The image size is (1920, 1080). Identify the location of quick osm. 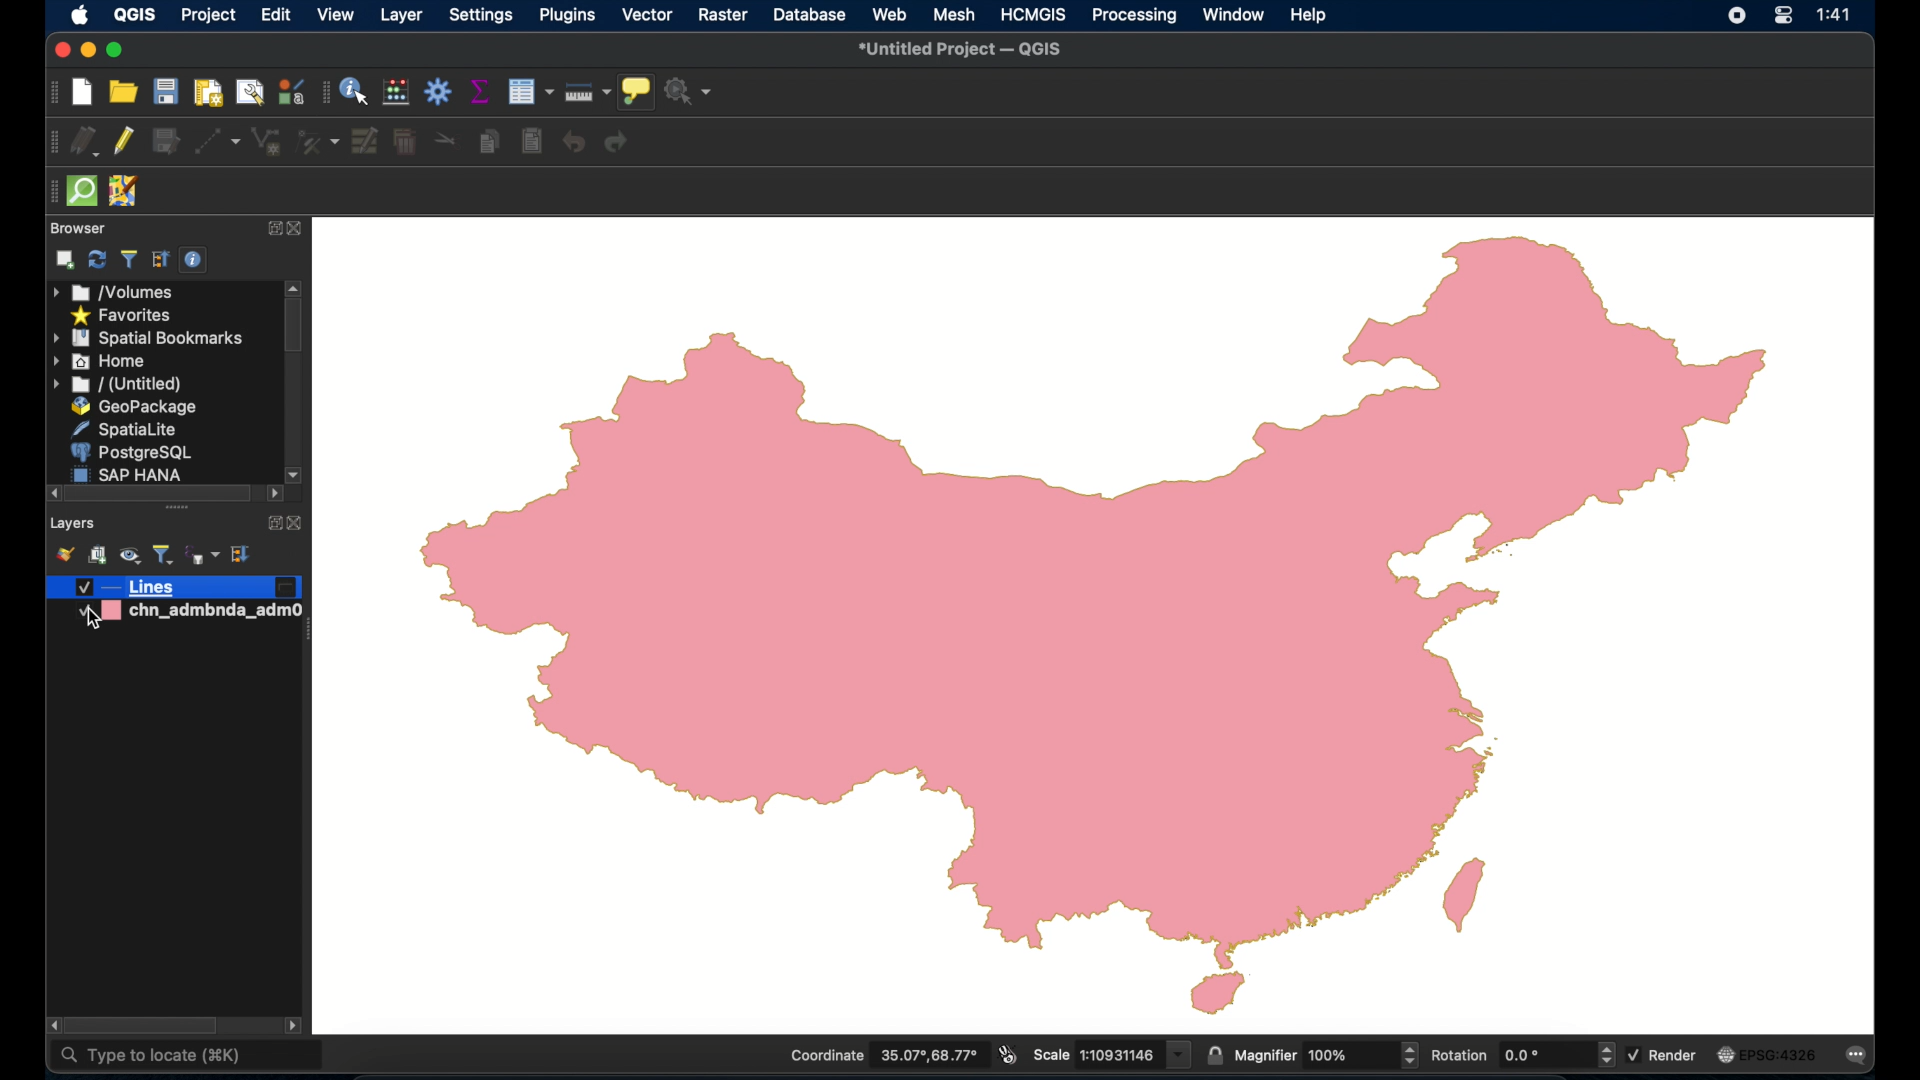
(84, 192).